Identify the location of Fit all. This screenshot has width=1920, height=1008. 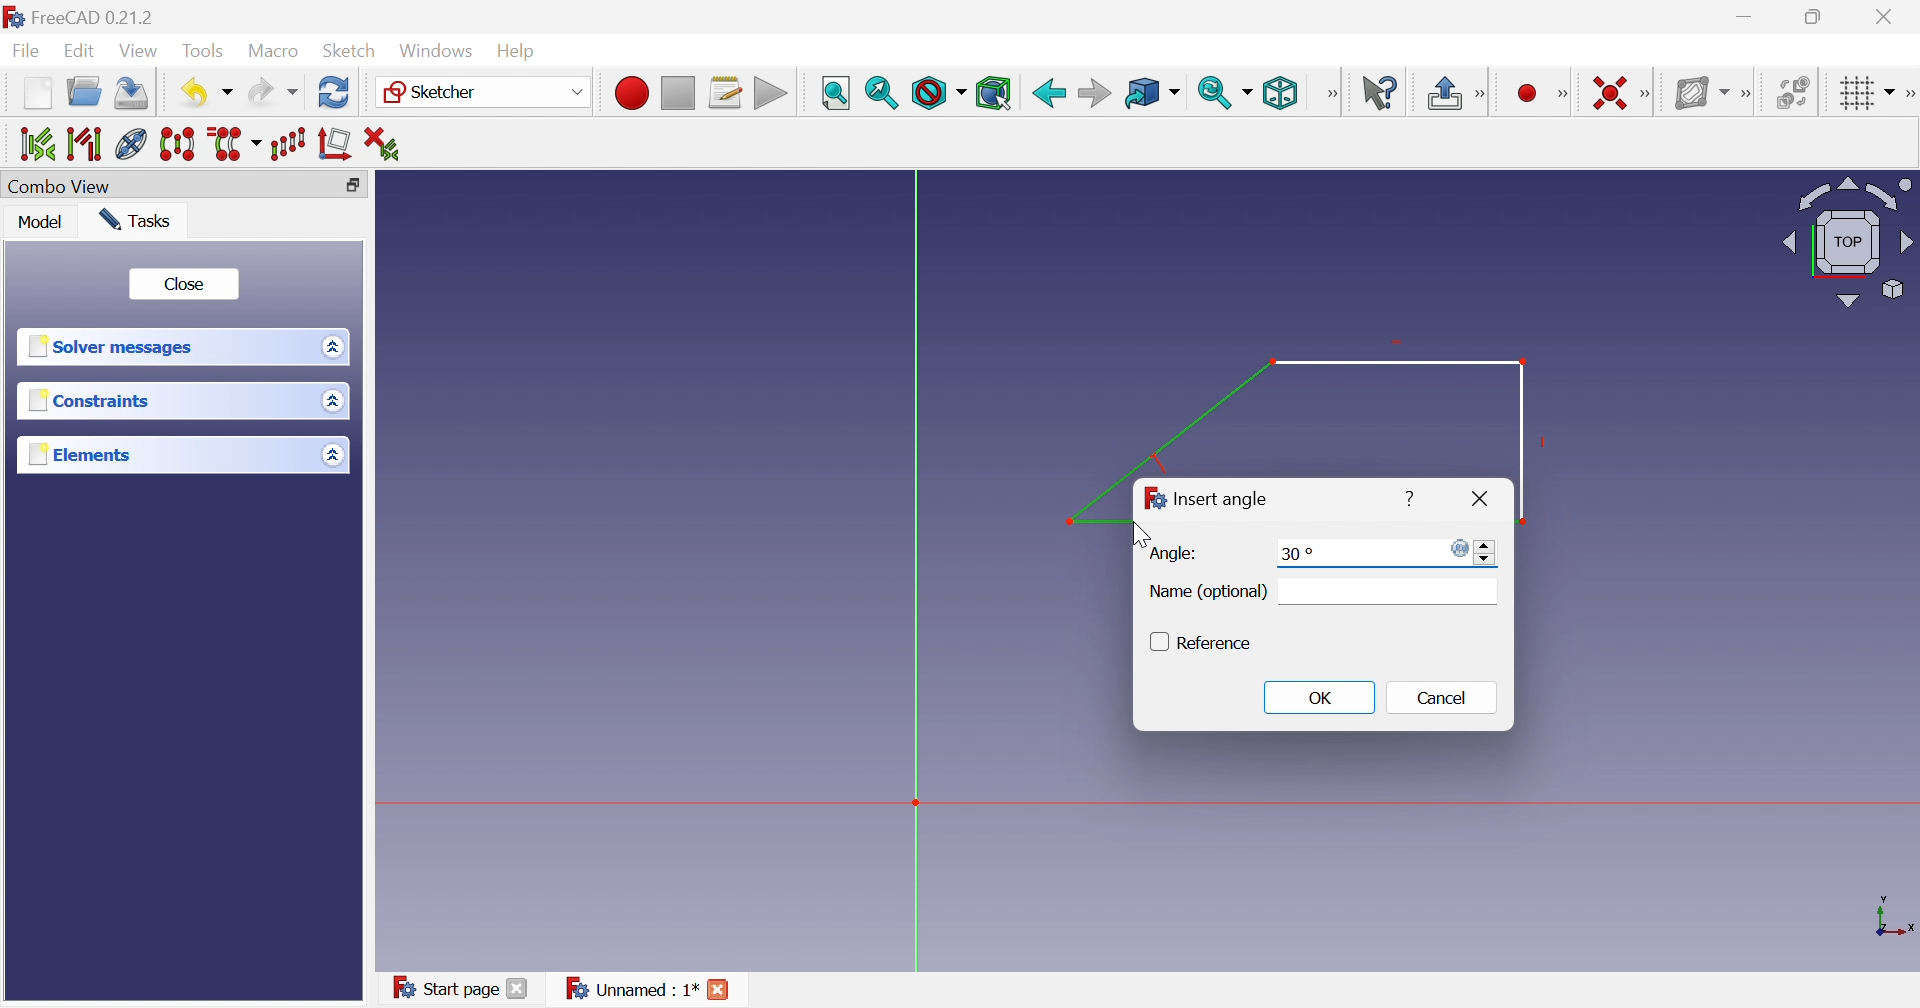
(836, 91).